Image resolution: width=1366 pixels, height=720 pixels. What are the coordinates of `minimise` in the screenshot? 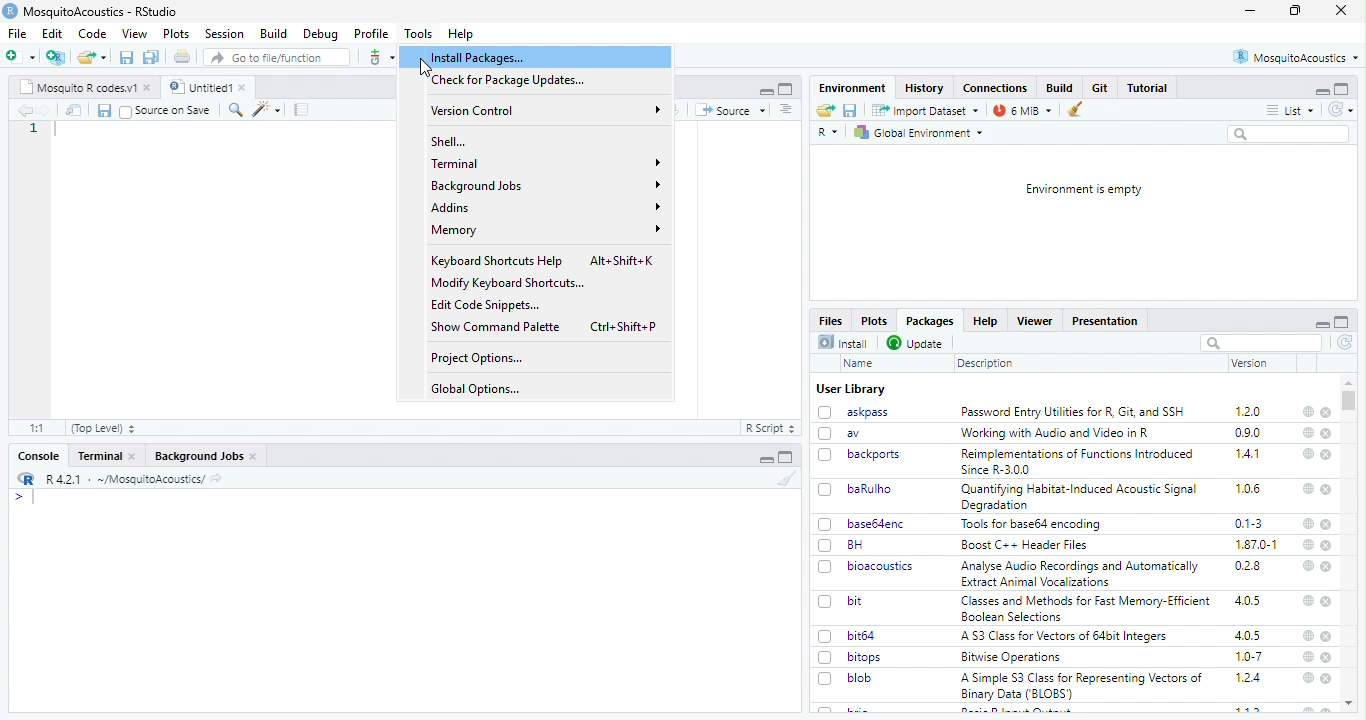 It's located at (768, 92).